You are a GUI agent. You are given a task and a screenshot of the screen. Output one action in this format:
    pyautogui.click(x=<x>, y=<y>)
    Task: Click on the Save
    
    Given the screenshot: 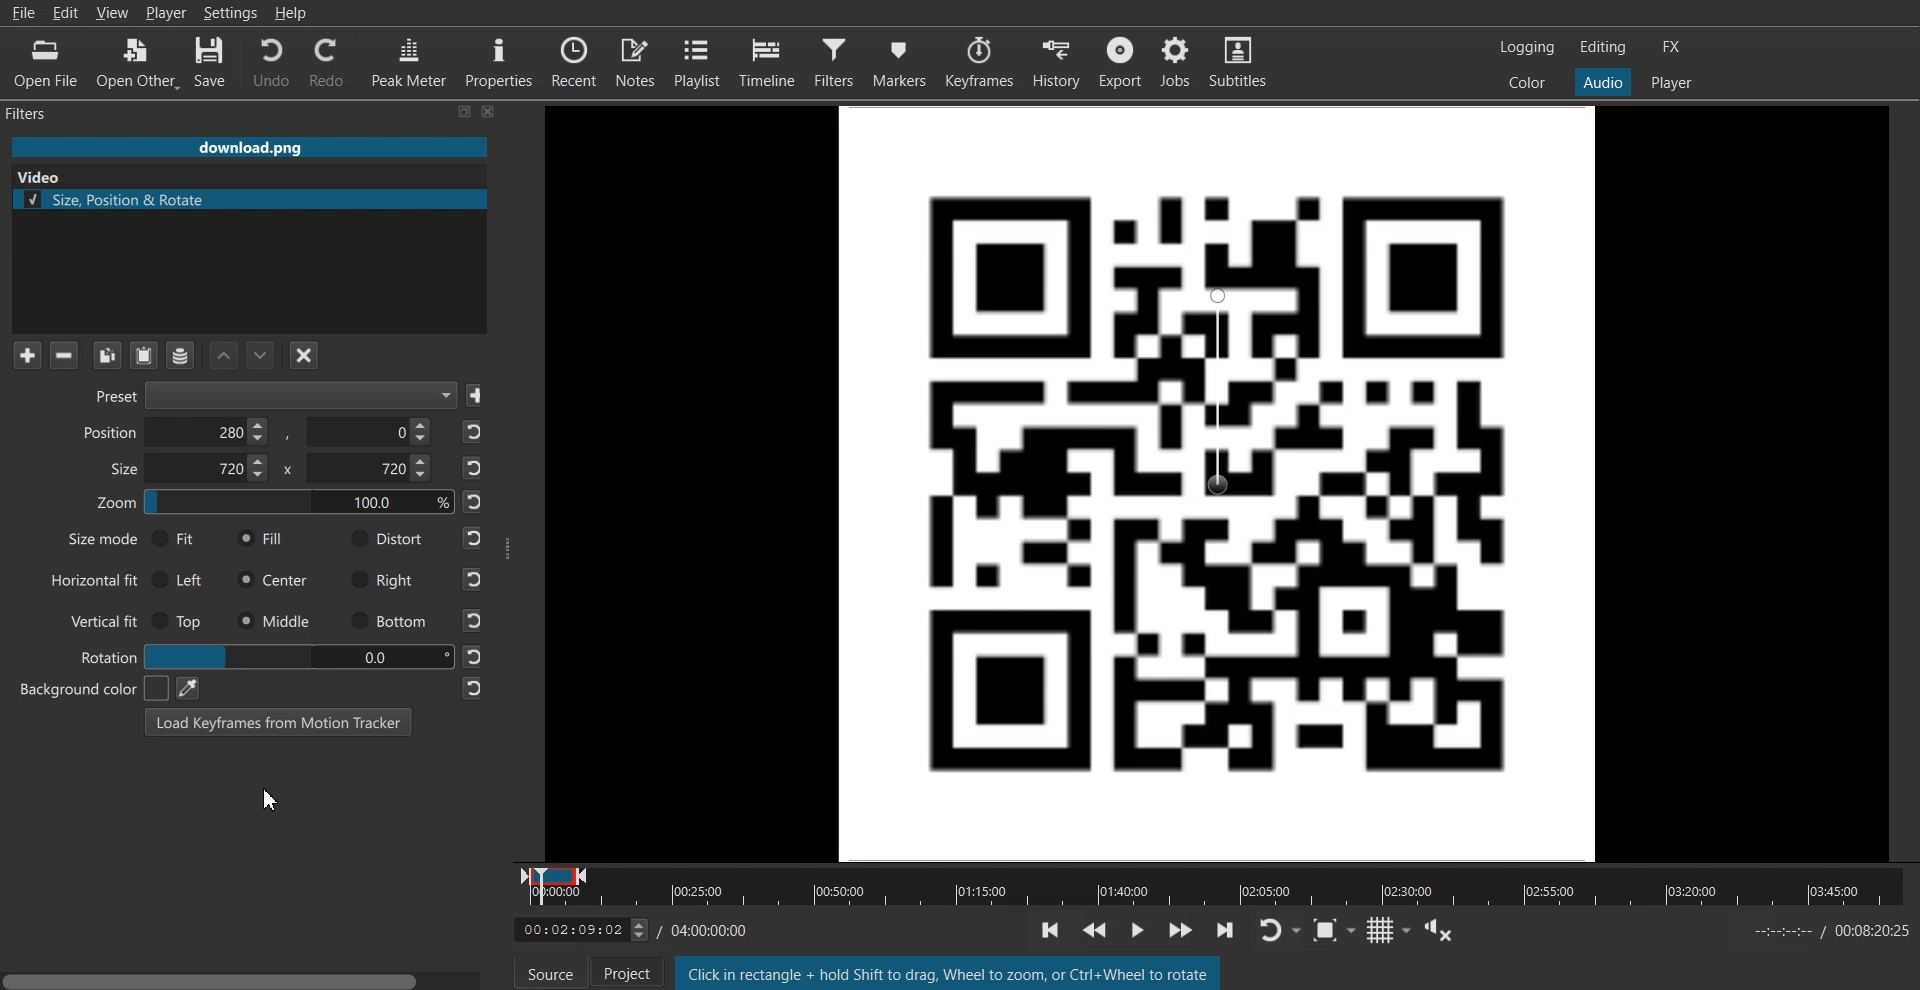 What is the action you would take?
    pyautogui.click(x=213, y=62)
    